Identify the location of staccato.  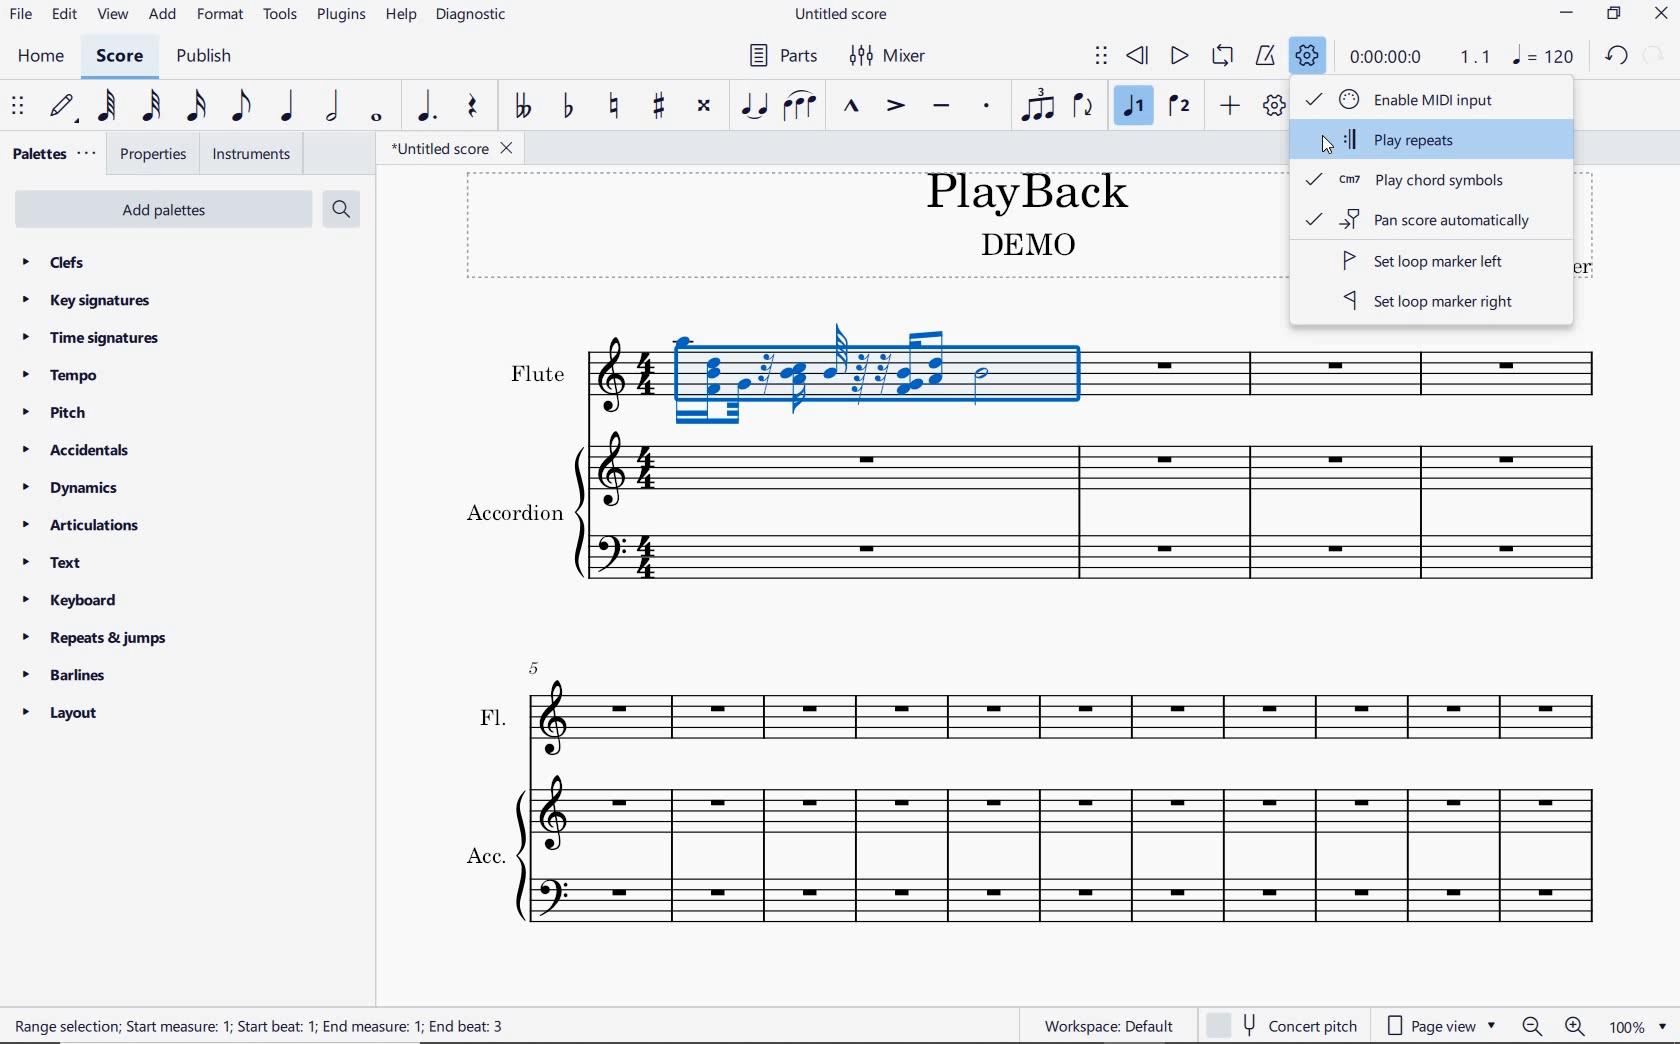
(987, 105).